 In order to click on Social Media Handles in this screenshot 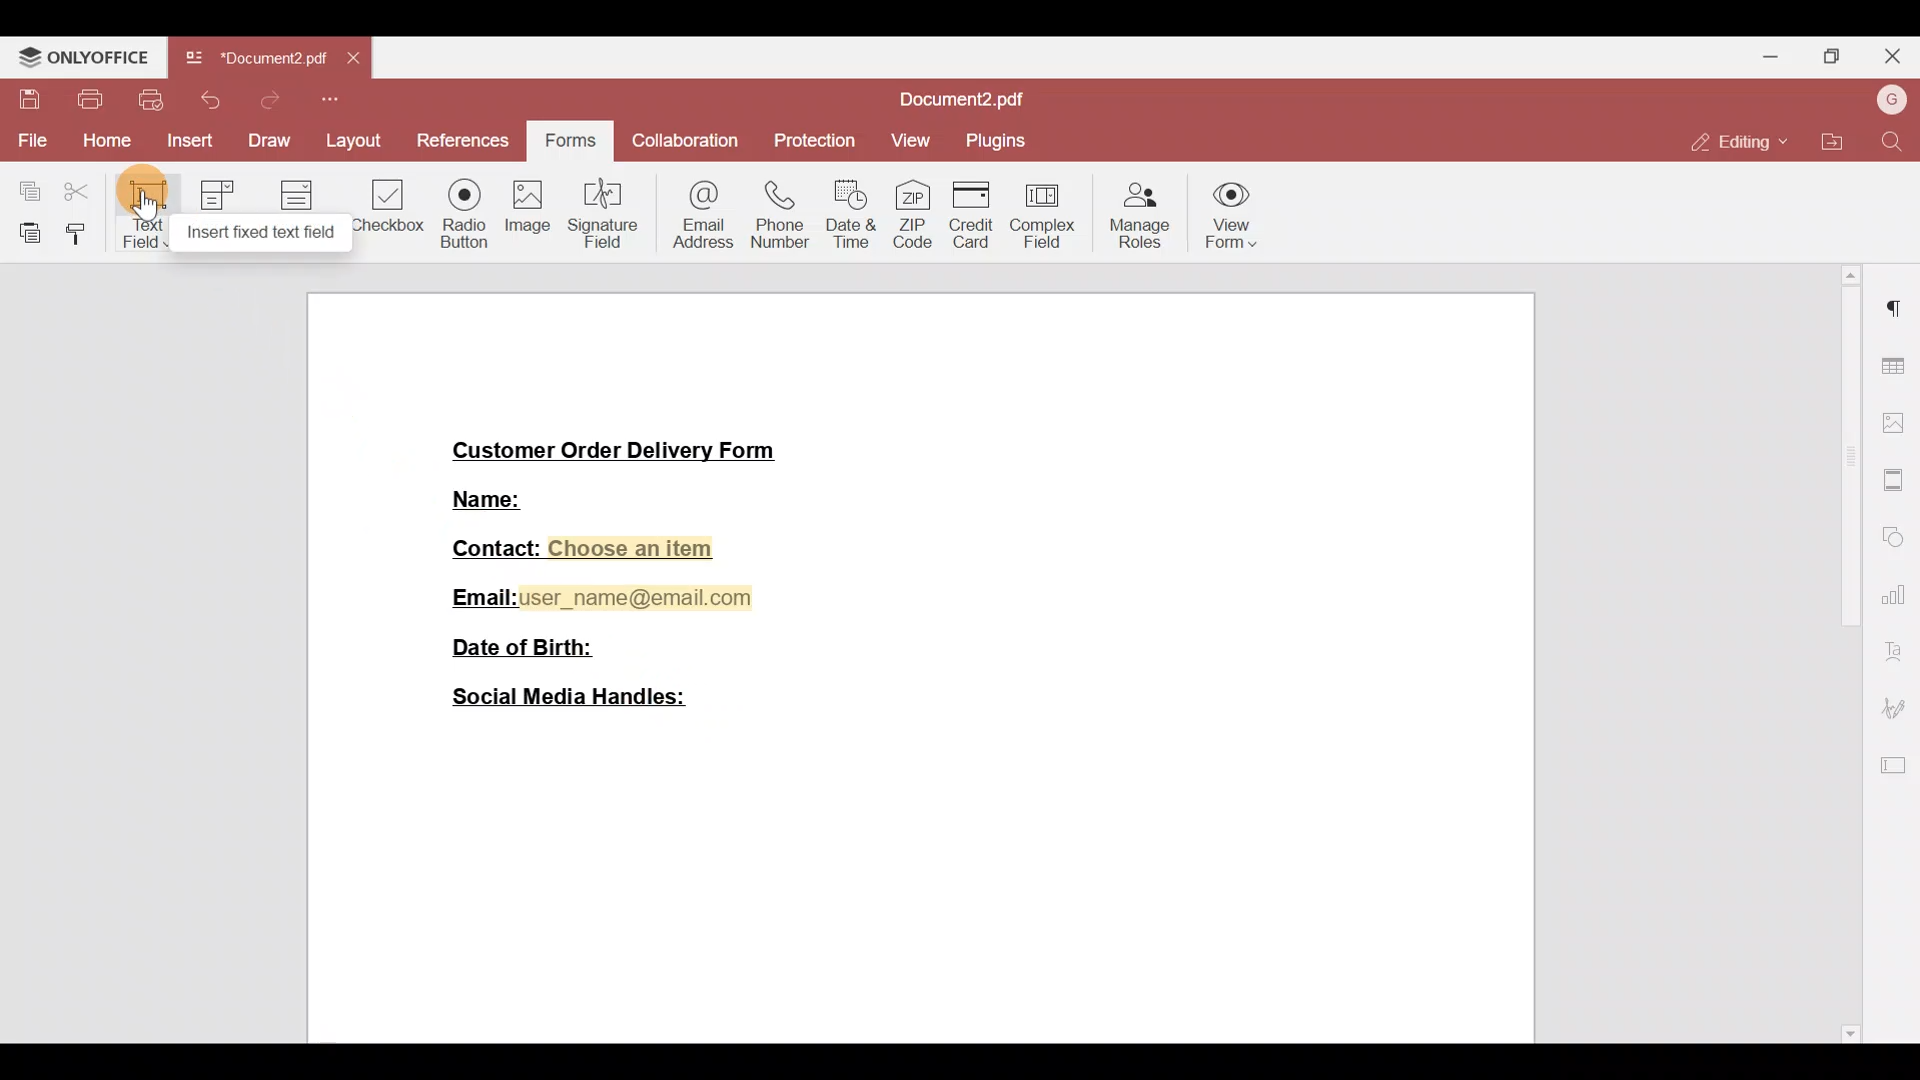, I will do `click(569, 703)`.